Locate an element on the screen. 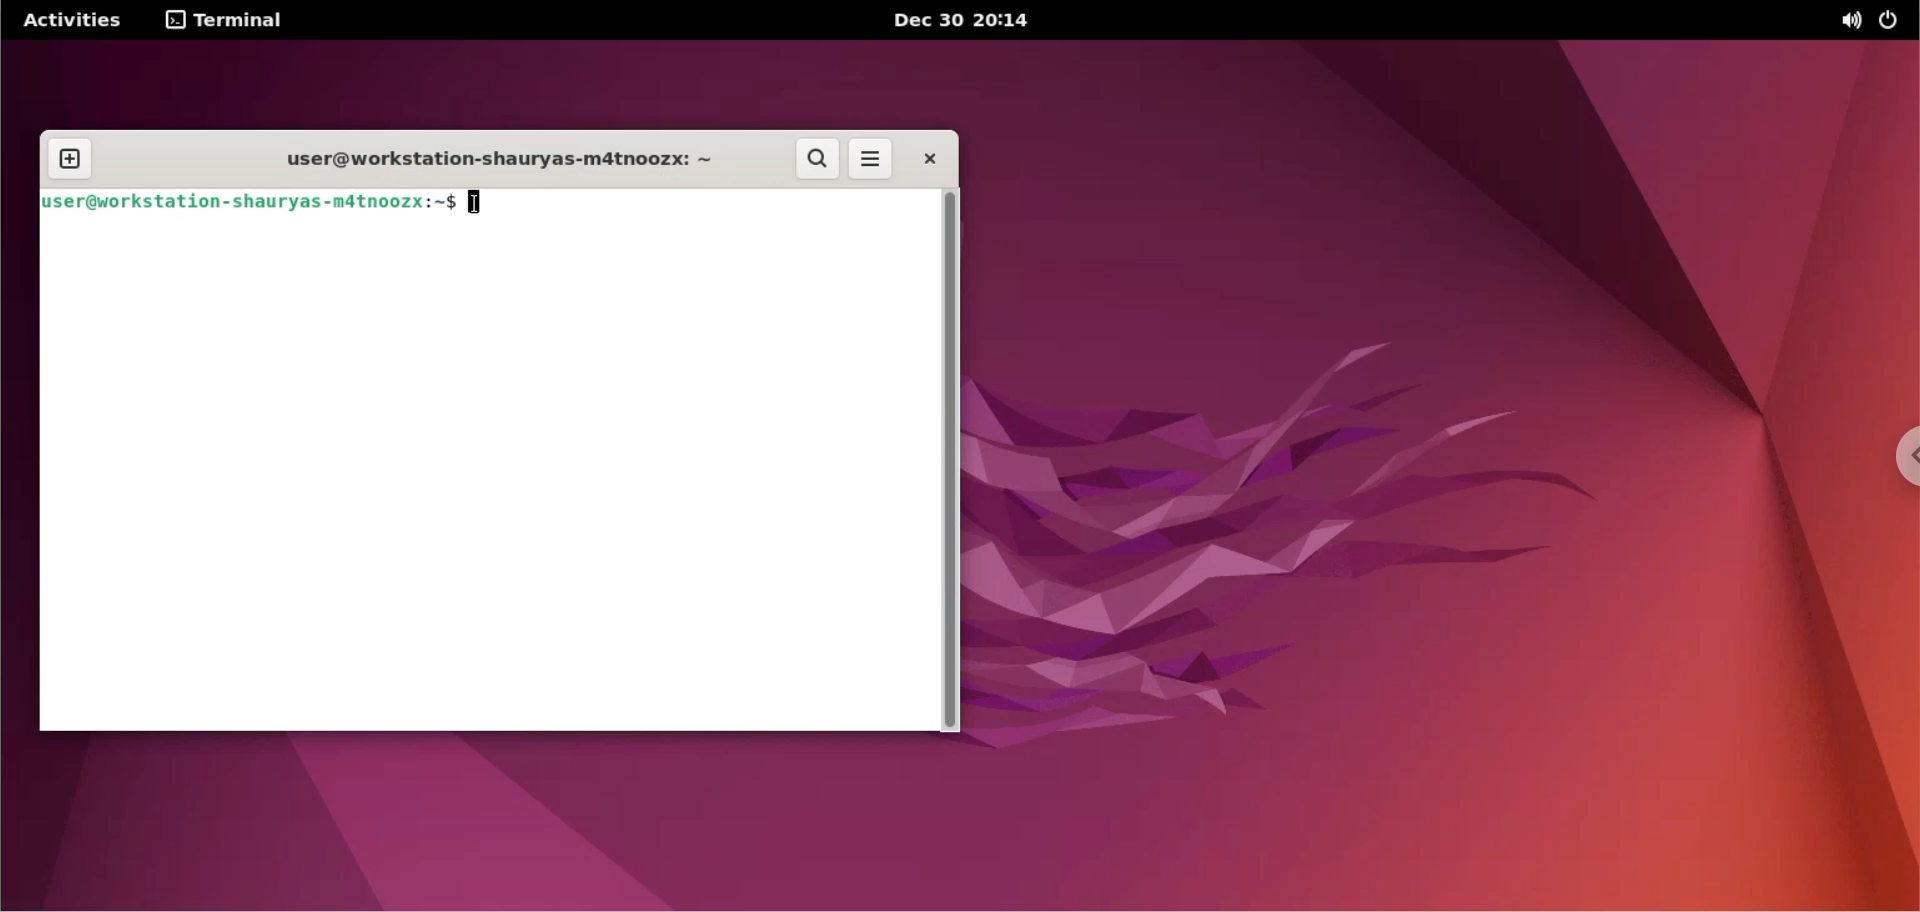  power options is located at coordinates (1893, 21).